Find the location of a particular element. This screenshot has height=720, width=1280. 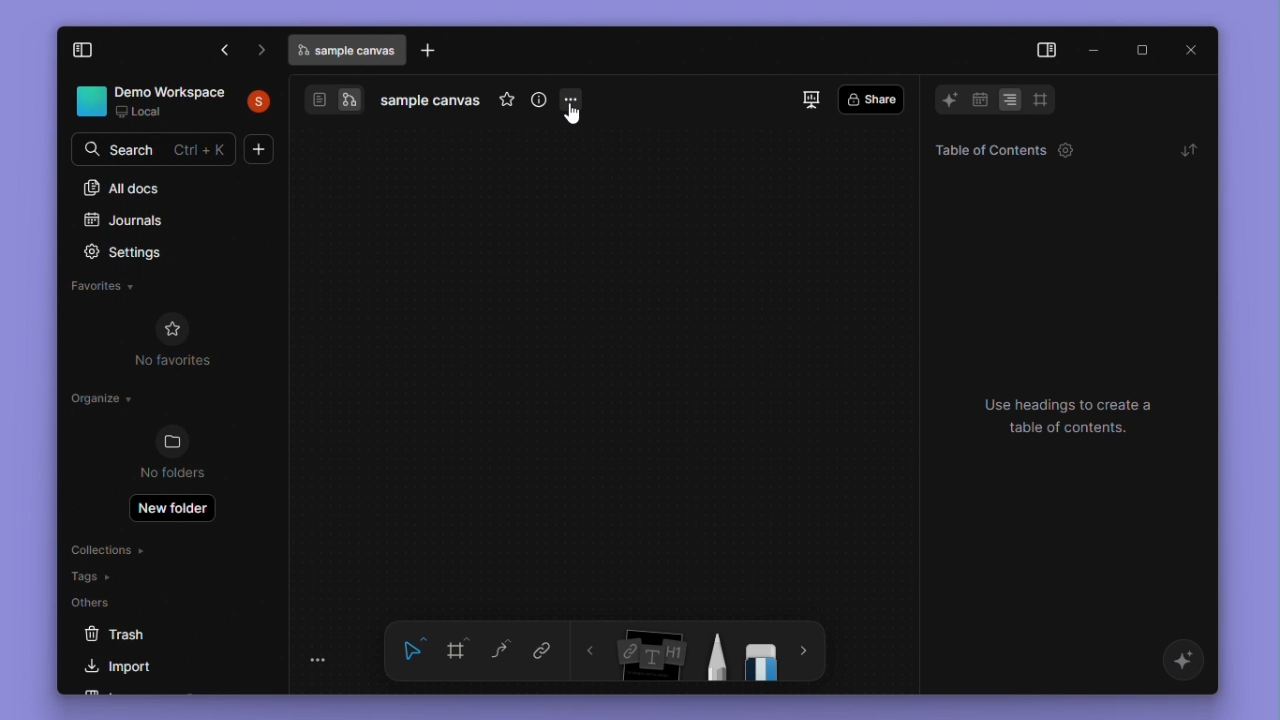

Journal is located at coordinates (126, 222).